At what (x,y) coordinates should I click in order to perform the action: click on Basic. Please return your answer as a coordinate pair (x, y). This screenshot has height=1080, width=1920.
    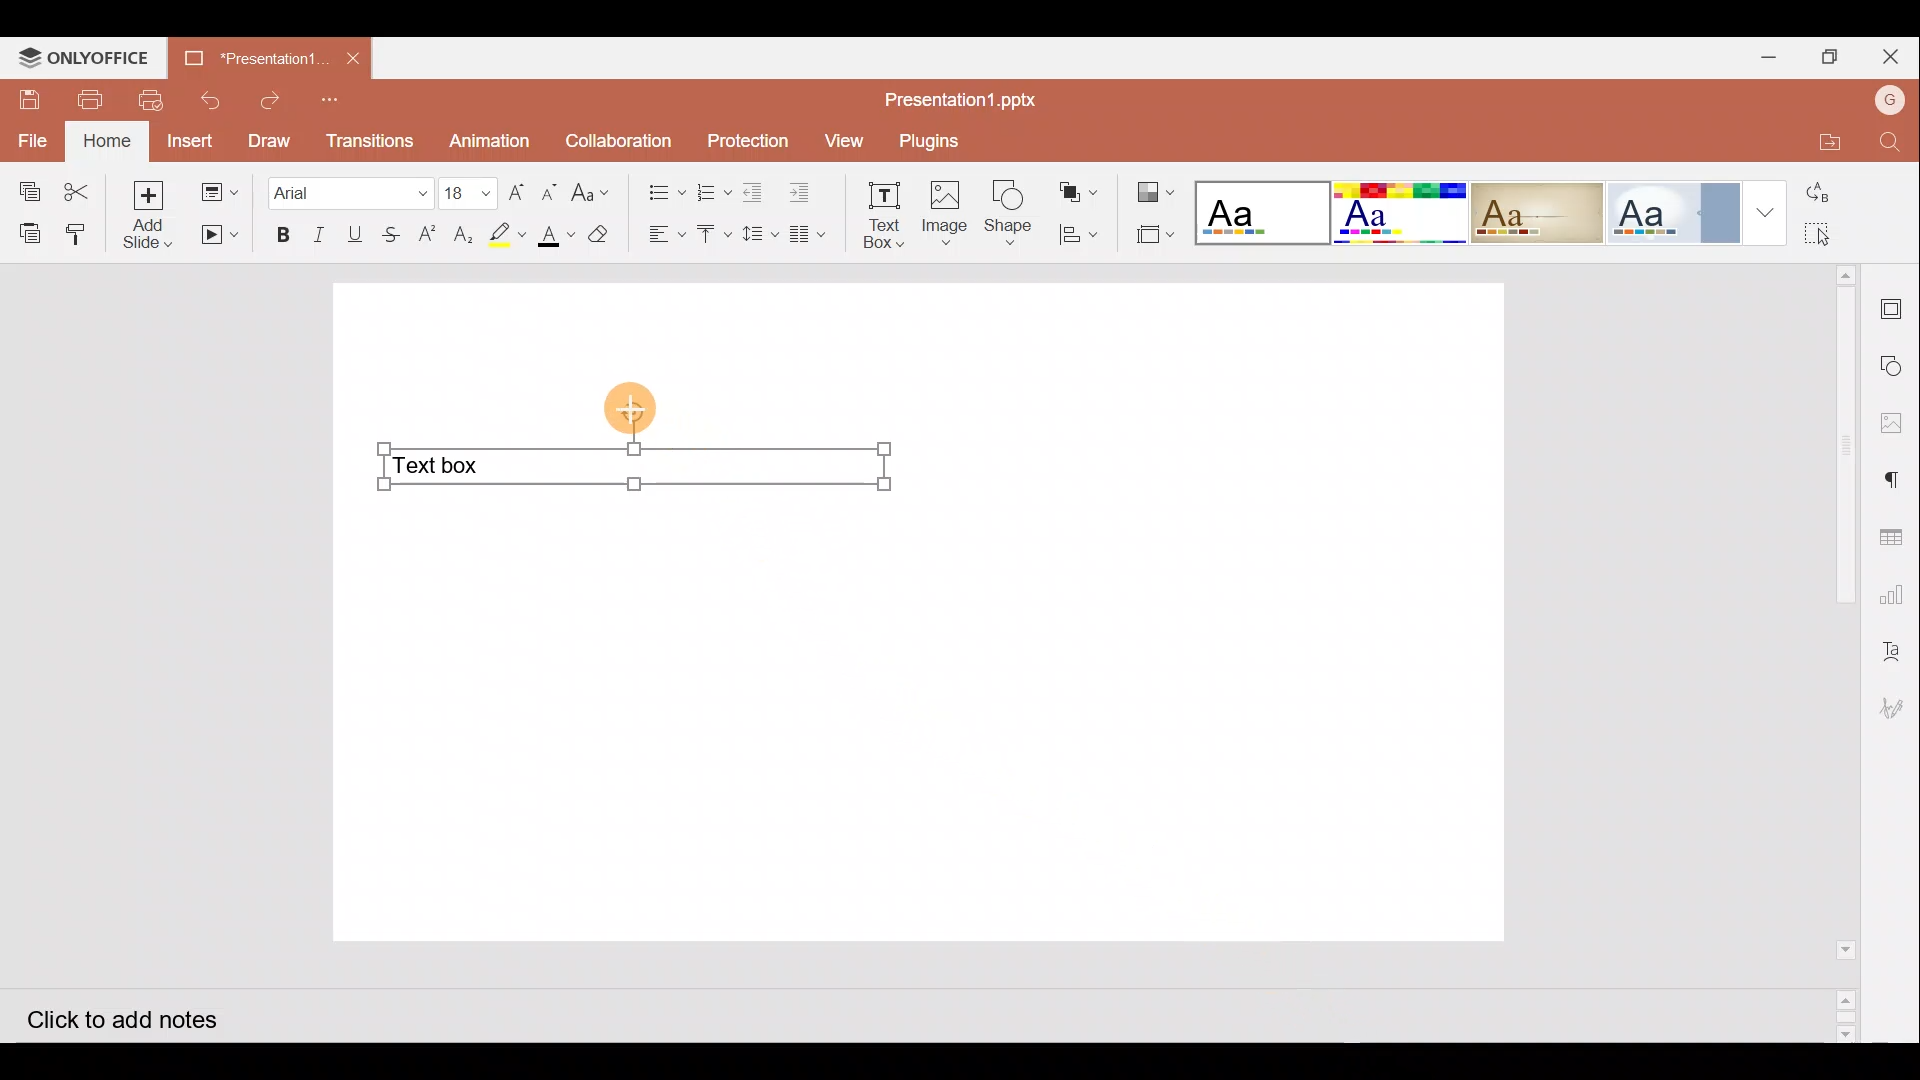
    Looking at the image, I should click on (1394, 211).